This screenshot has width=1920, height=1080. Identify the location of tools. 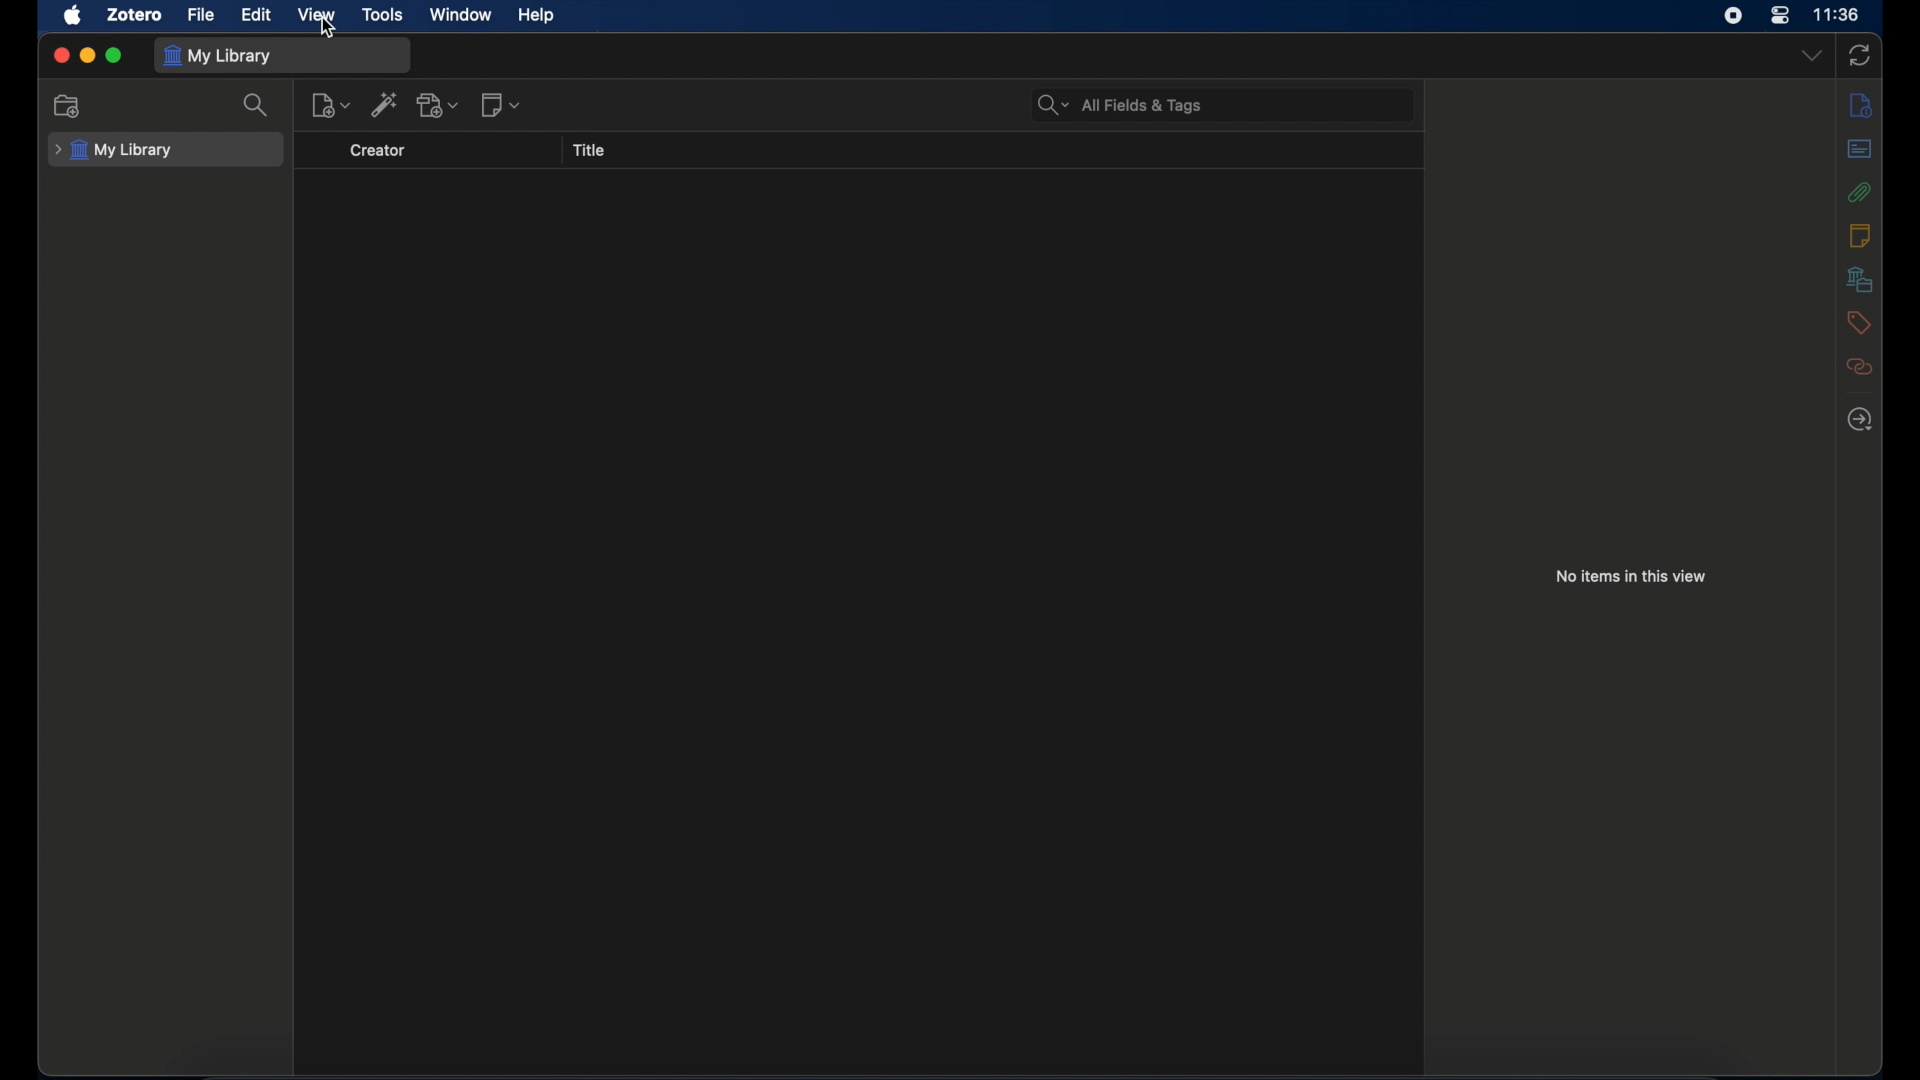
(384, 15).